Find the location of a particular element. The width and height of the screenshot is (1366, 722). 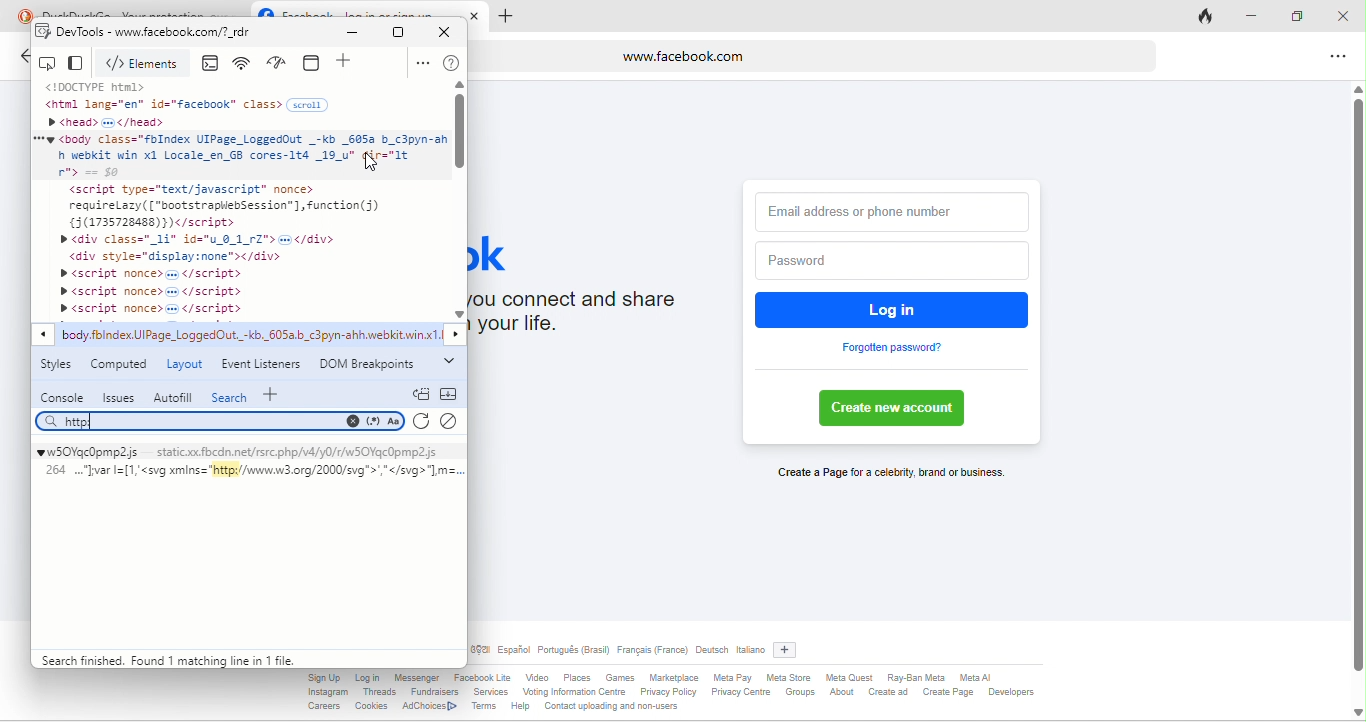

option is located at coordinates (421, 63).